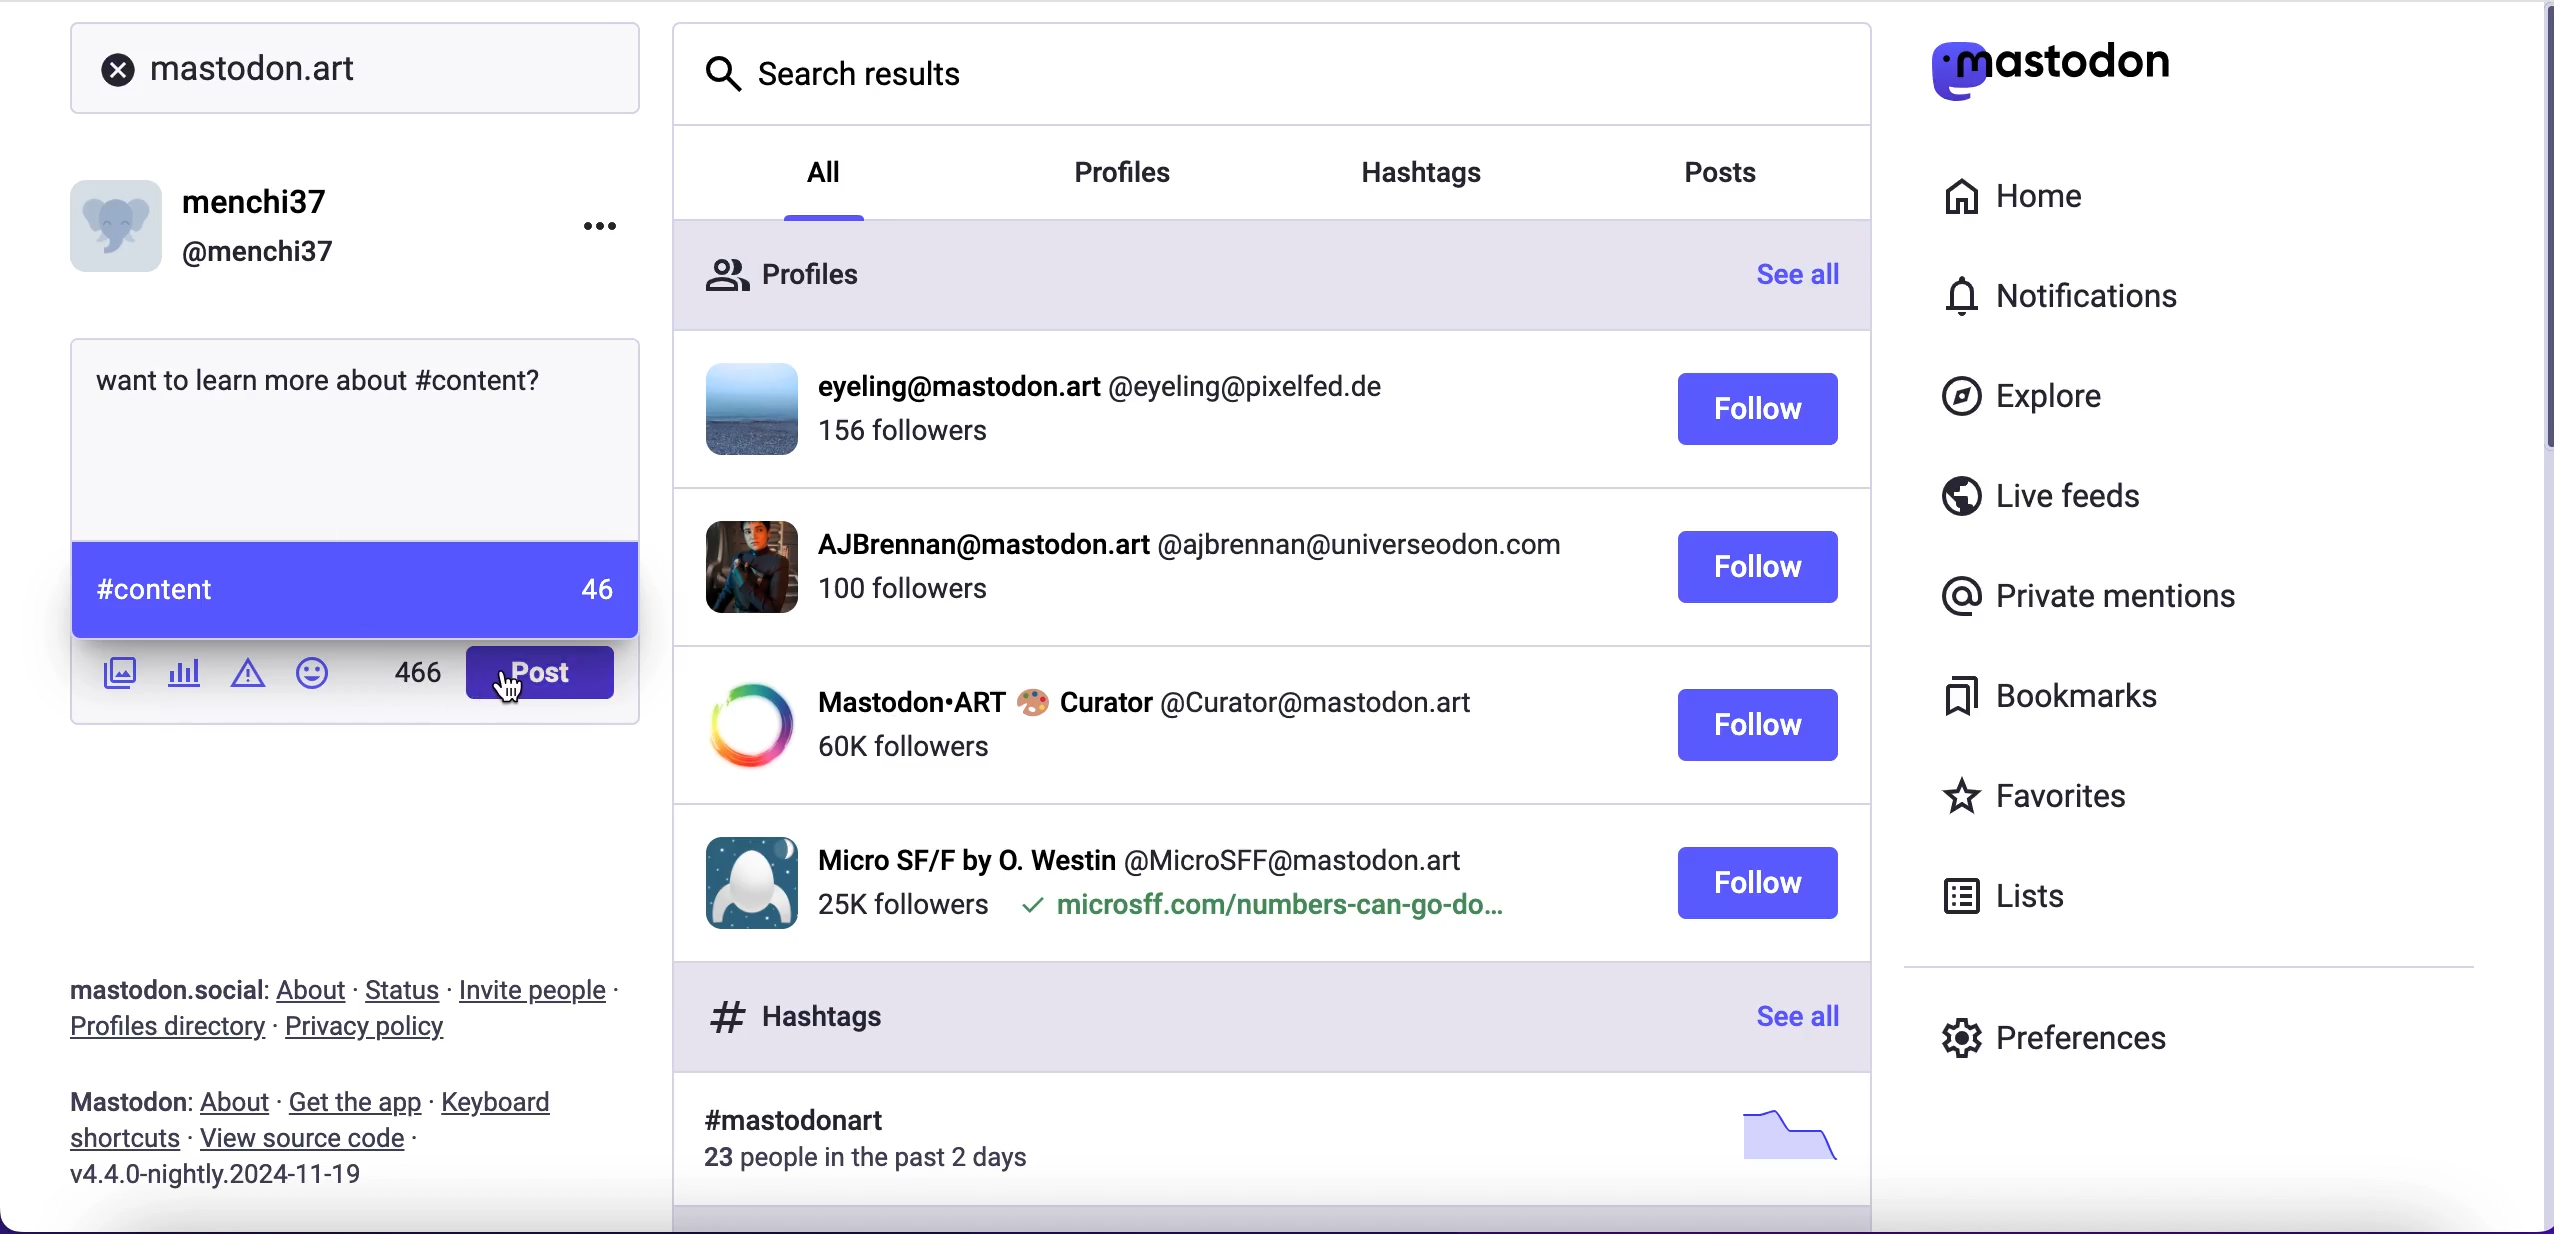 The width and height of the screenshot is (2554, 1234). Describe the element at coordinates (827, 169) in the screenshot. I see `all` at that location.